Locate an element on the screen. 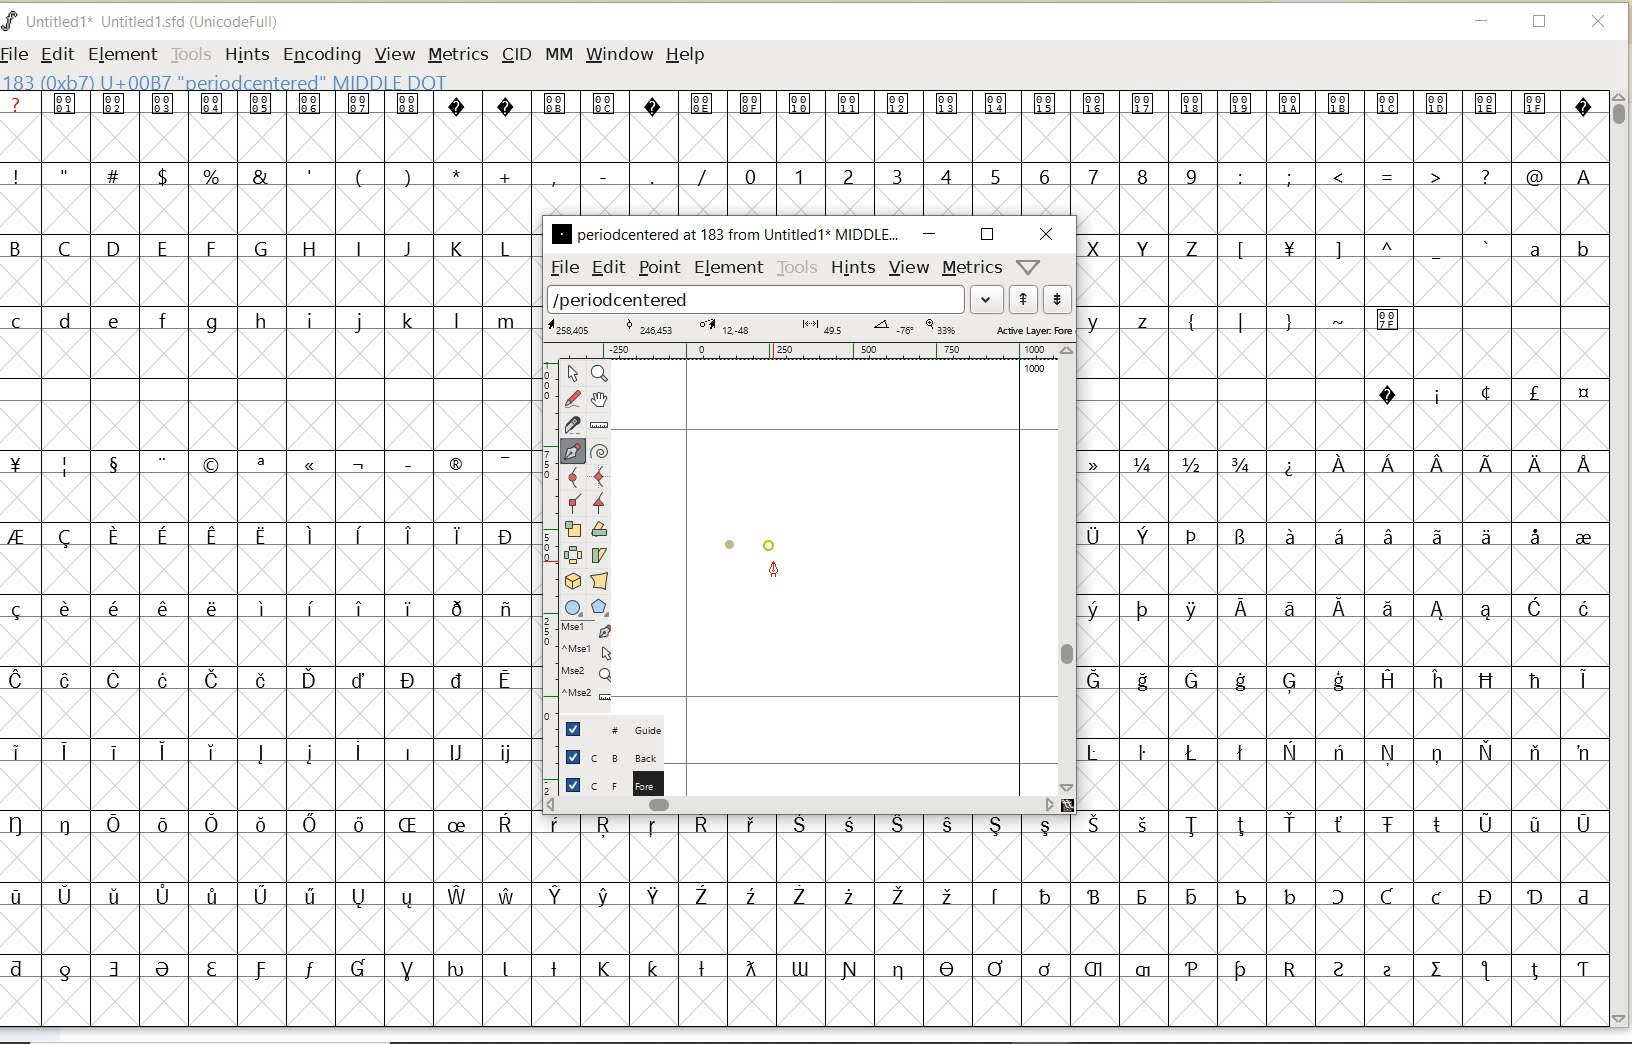 The height and width of the screenshot is (1044, 1632). add a curve point is located at coordinates (574, 475).